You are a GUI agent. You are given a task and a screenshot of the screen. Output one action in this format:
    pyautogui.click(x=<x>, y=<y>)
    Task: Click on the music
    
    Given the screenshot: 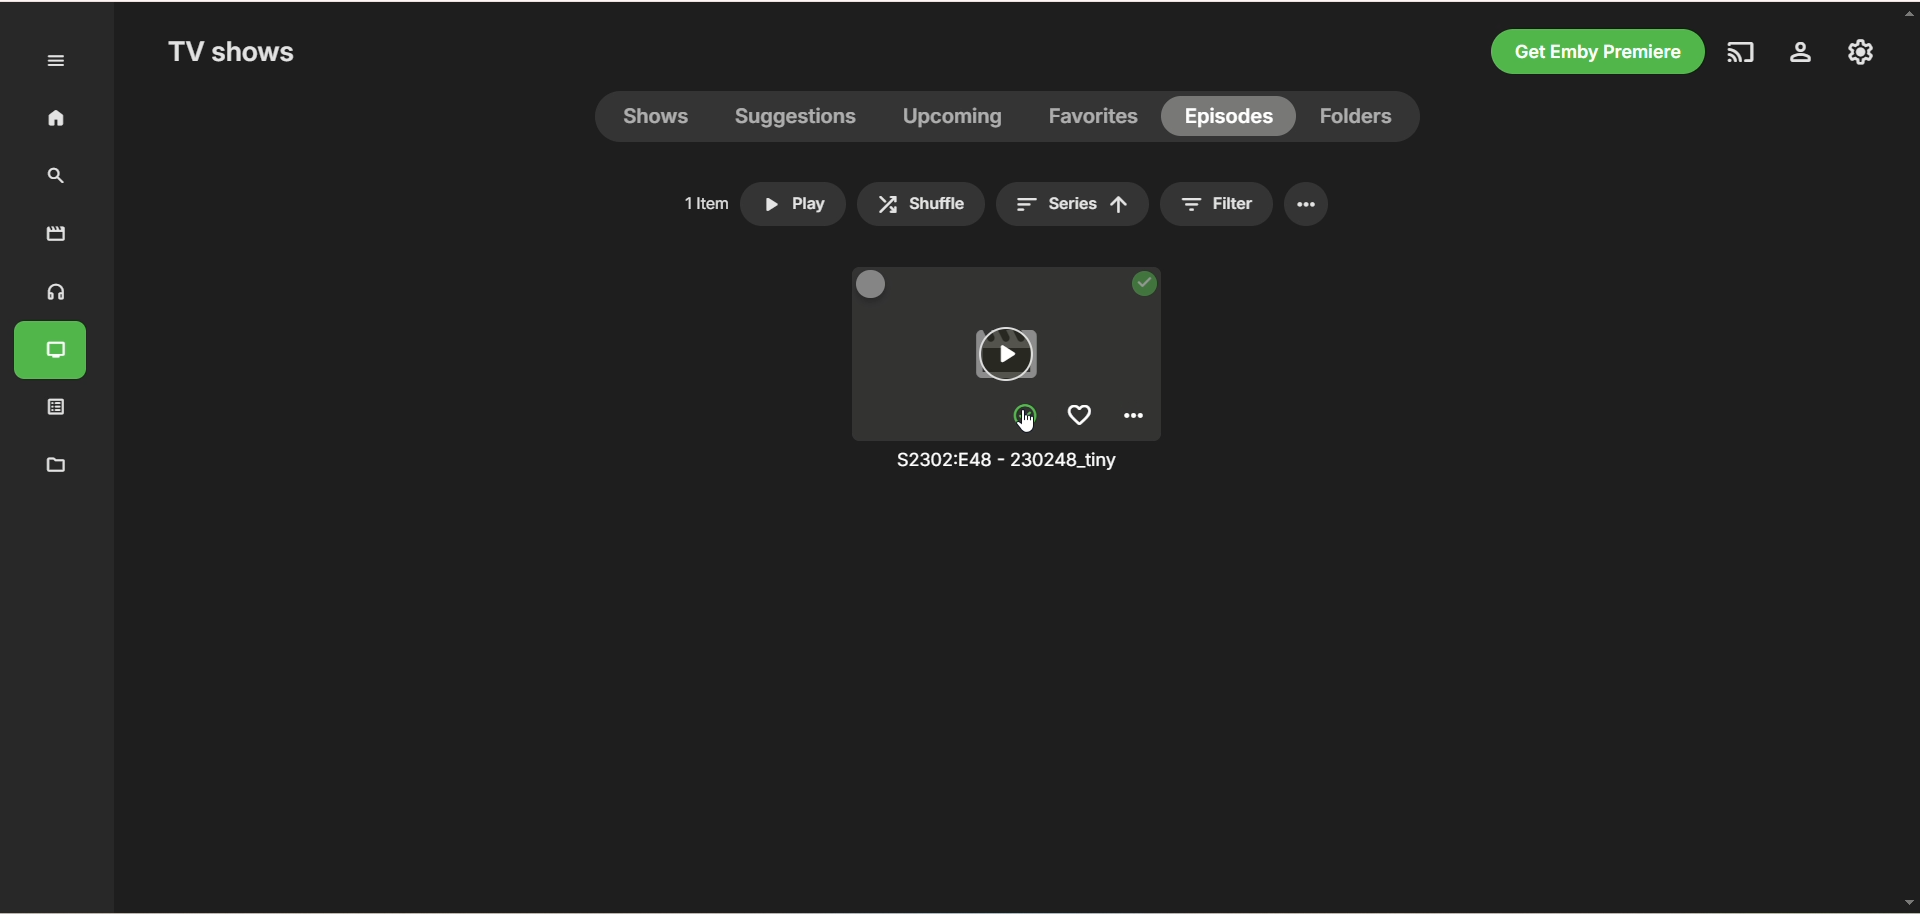 What is the action you would take?
    pyautogui.click(x=59, y=294)
    